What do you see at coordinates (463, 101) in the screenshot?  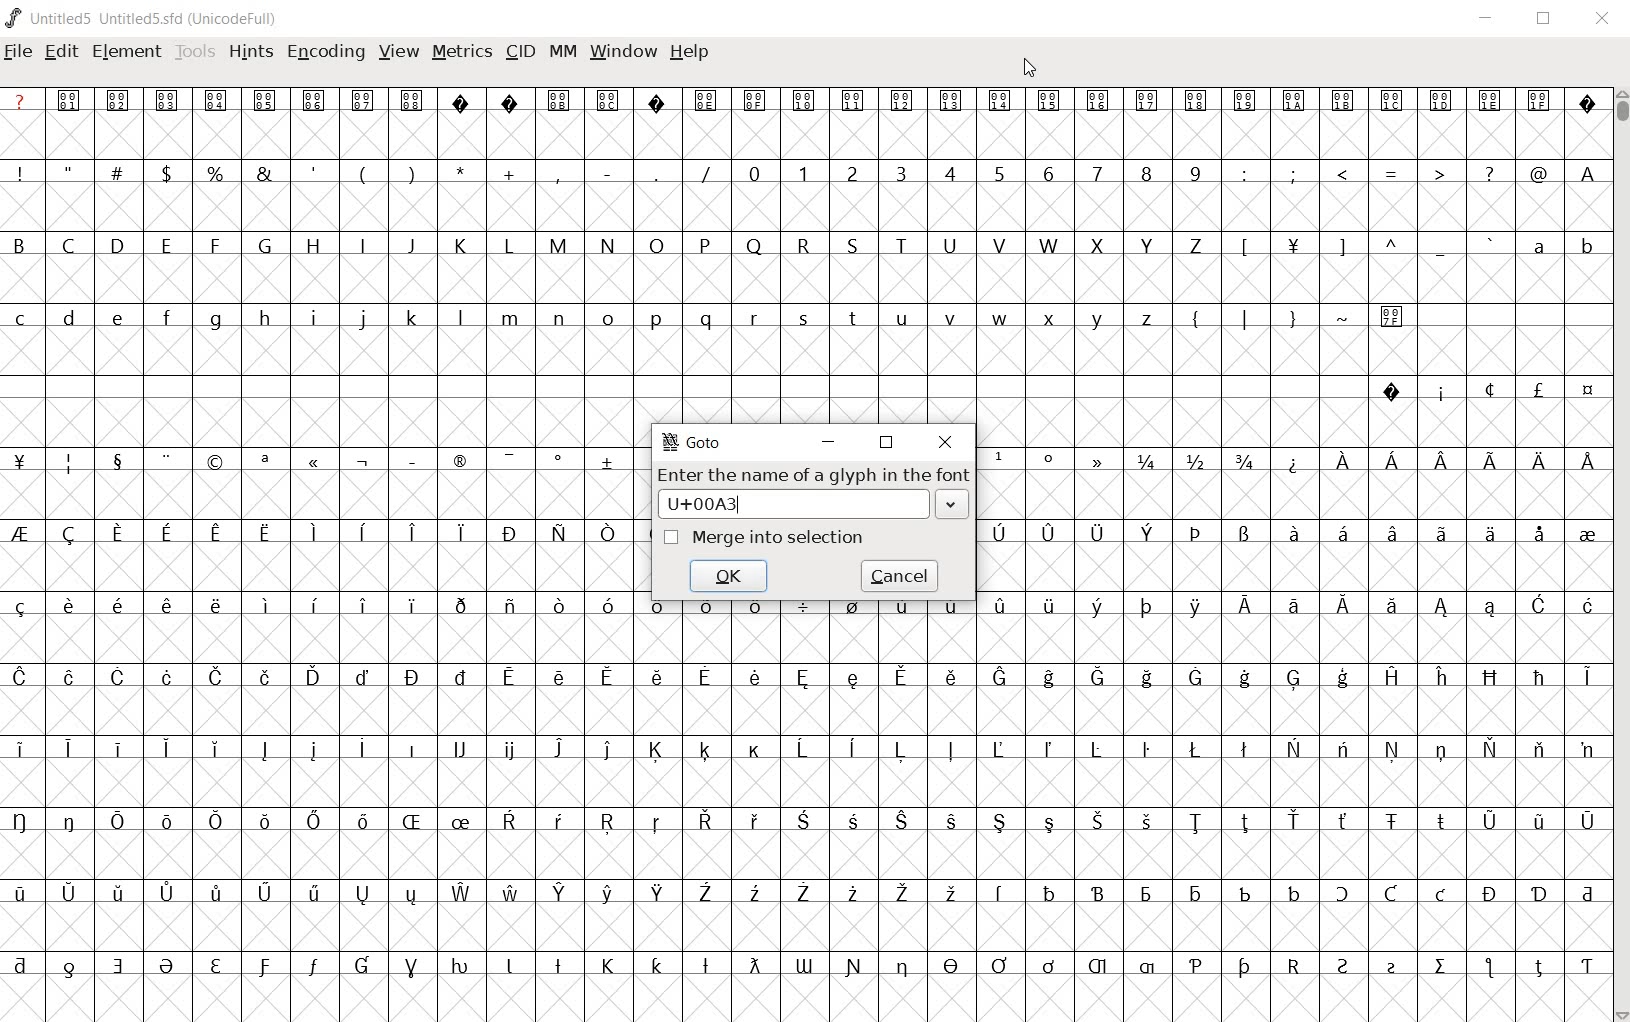 I see `Symbol` at bounding box center [463, 101].